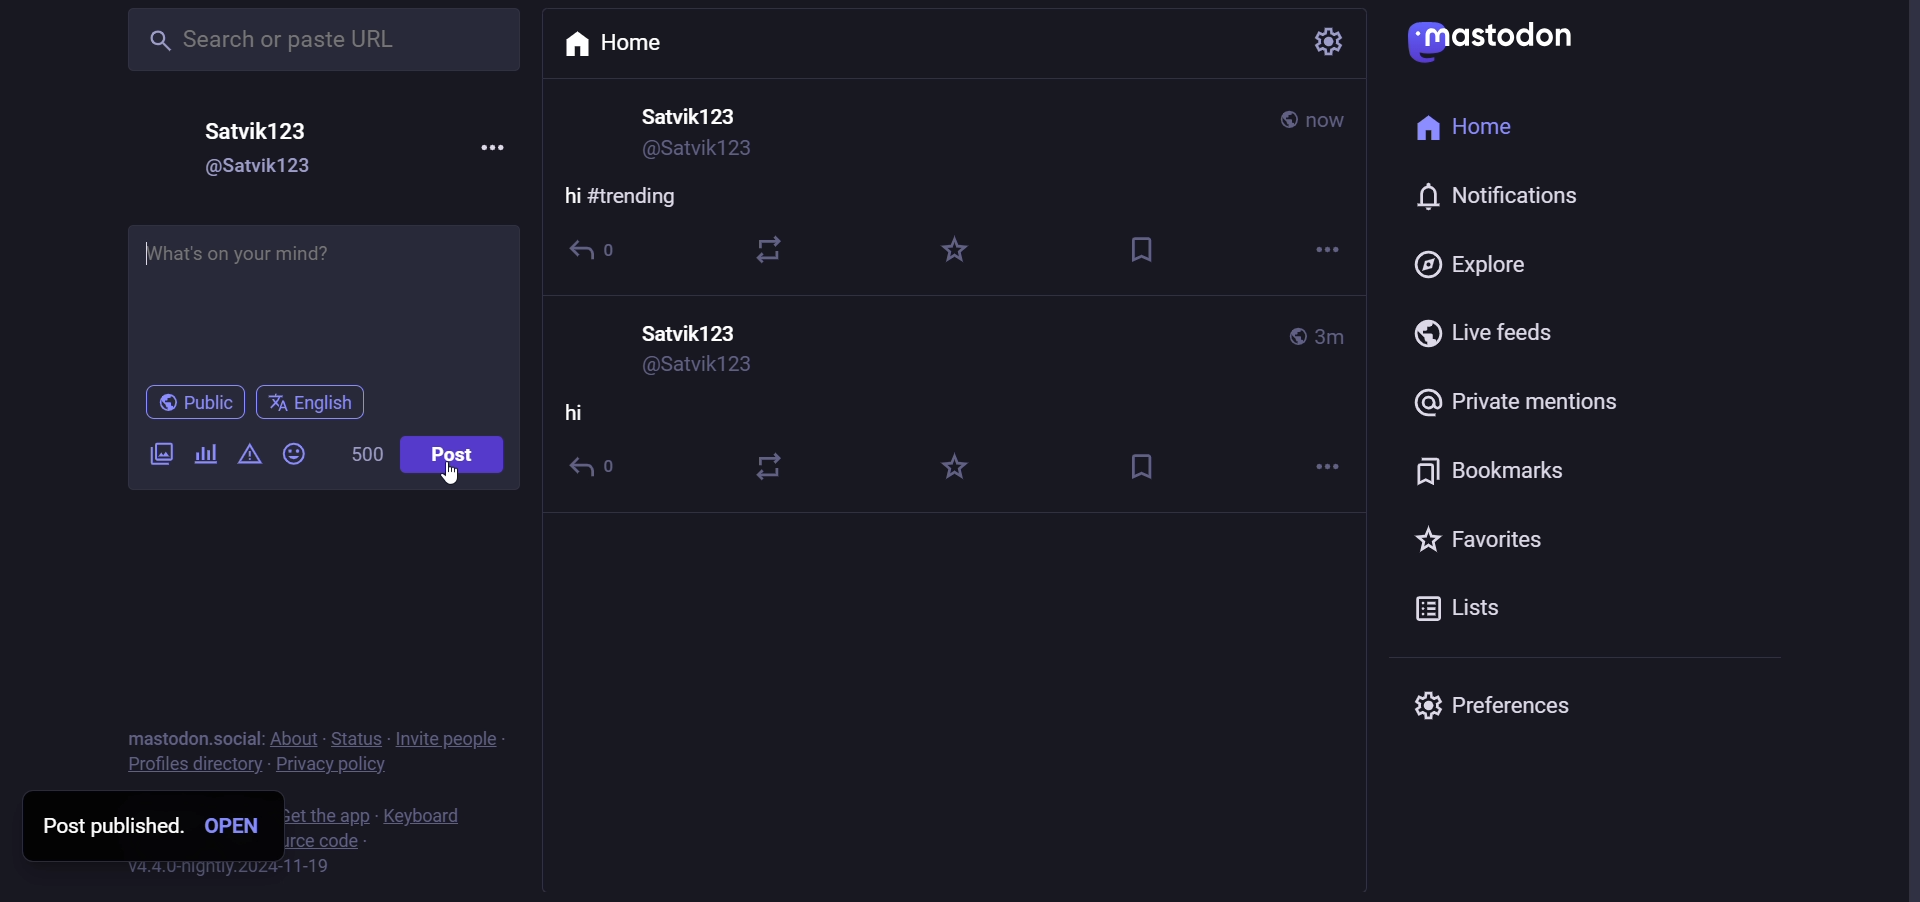 The height and width of the screenshot is (902, 1920). I want to click on open, so click(229, 825).